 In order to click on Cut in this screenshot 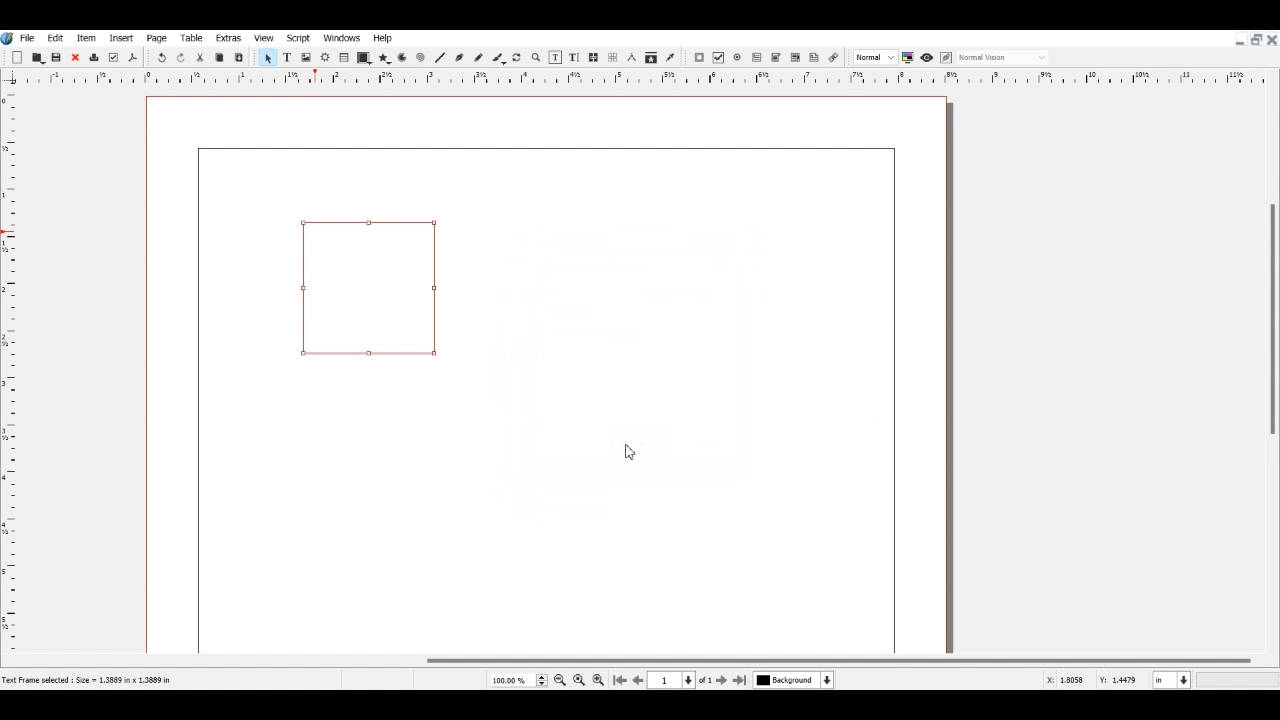, I will do `click(200, 57)`.